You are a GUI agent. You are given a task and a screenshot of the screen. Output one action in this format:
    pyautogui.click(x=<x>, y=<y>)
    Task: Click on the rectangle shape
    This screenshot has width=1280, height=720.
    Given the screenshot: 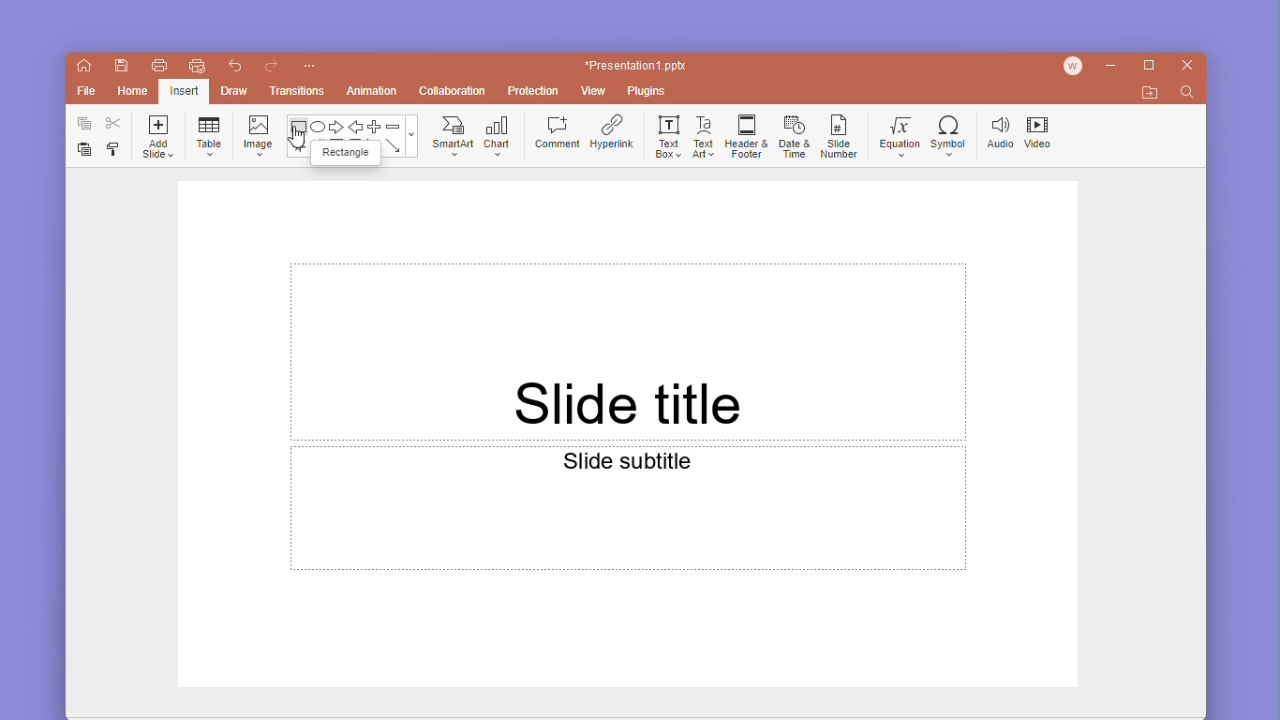 What is the action you would take?
    pyautogui.click(x=298, y=127)
    